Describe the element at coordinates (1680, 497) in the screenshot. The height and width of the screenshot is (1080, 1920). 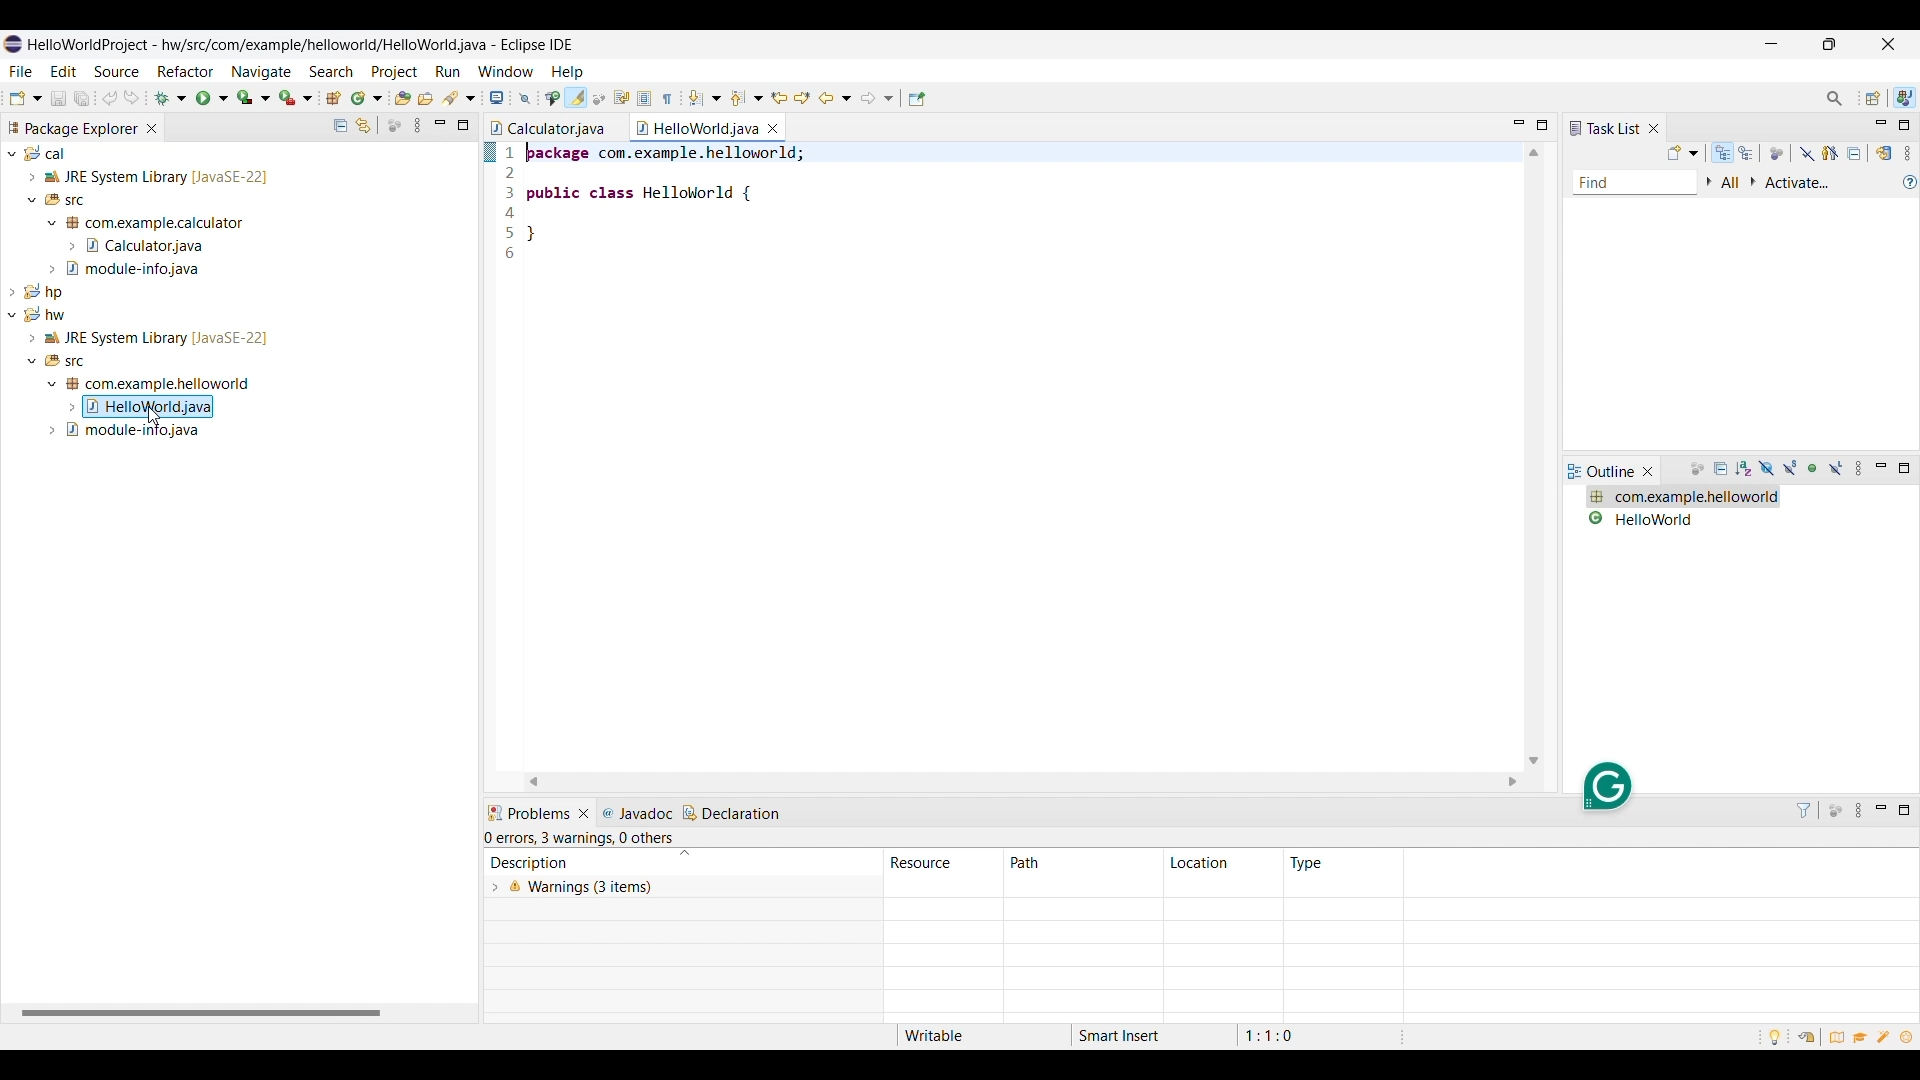
I see `com.example.calculator` at that location.